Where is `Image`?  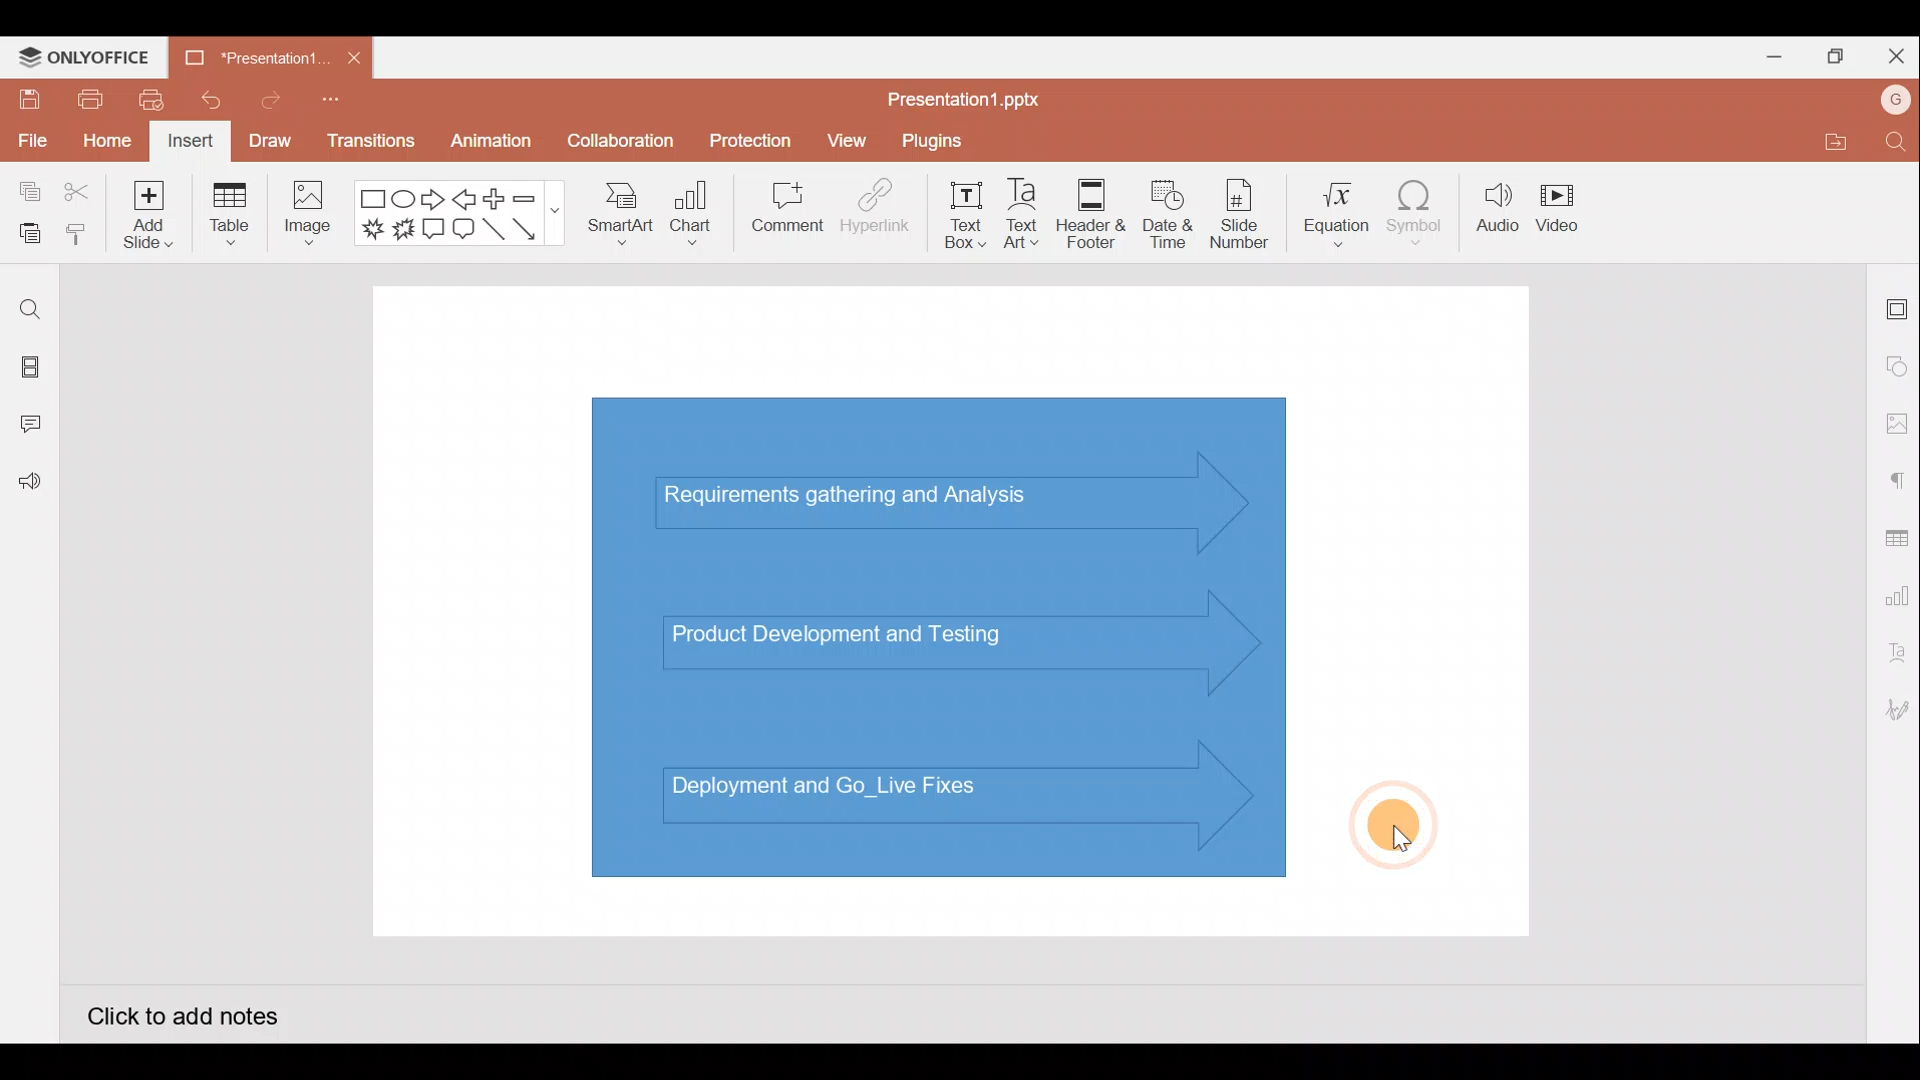
Image is located at coordinates (304, 218).